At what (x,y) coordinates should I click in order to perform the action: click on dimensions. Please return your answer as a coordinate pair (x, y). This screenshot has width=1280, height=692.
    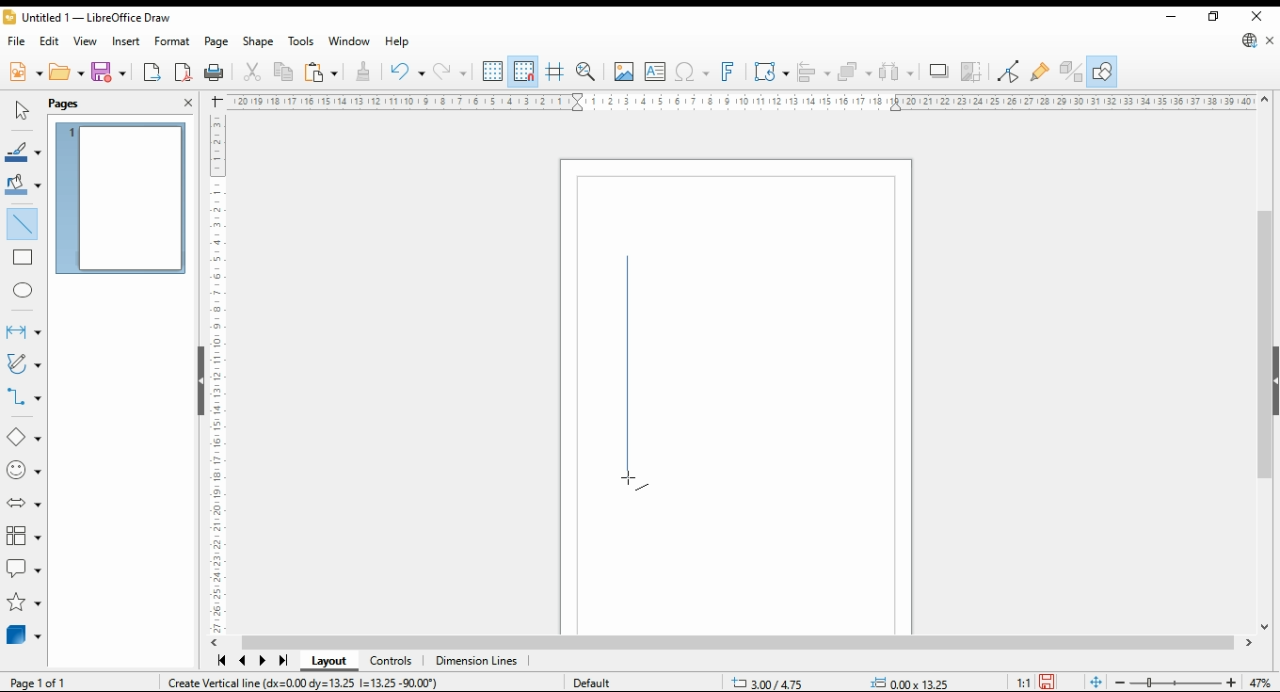
    Looking at the image, I should click on (477, 661).